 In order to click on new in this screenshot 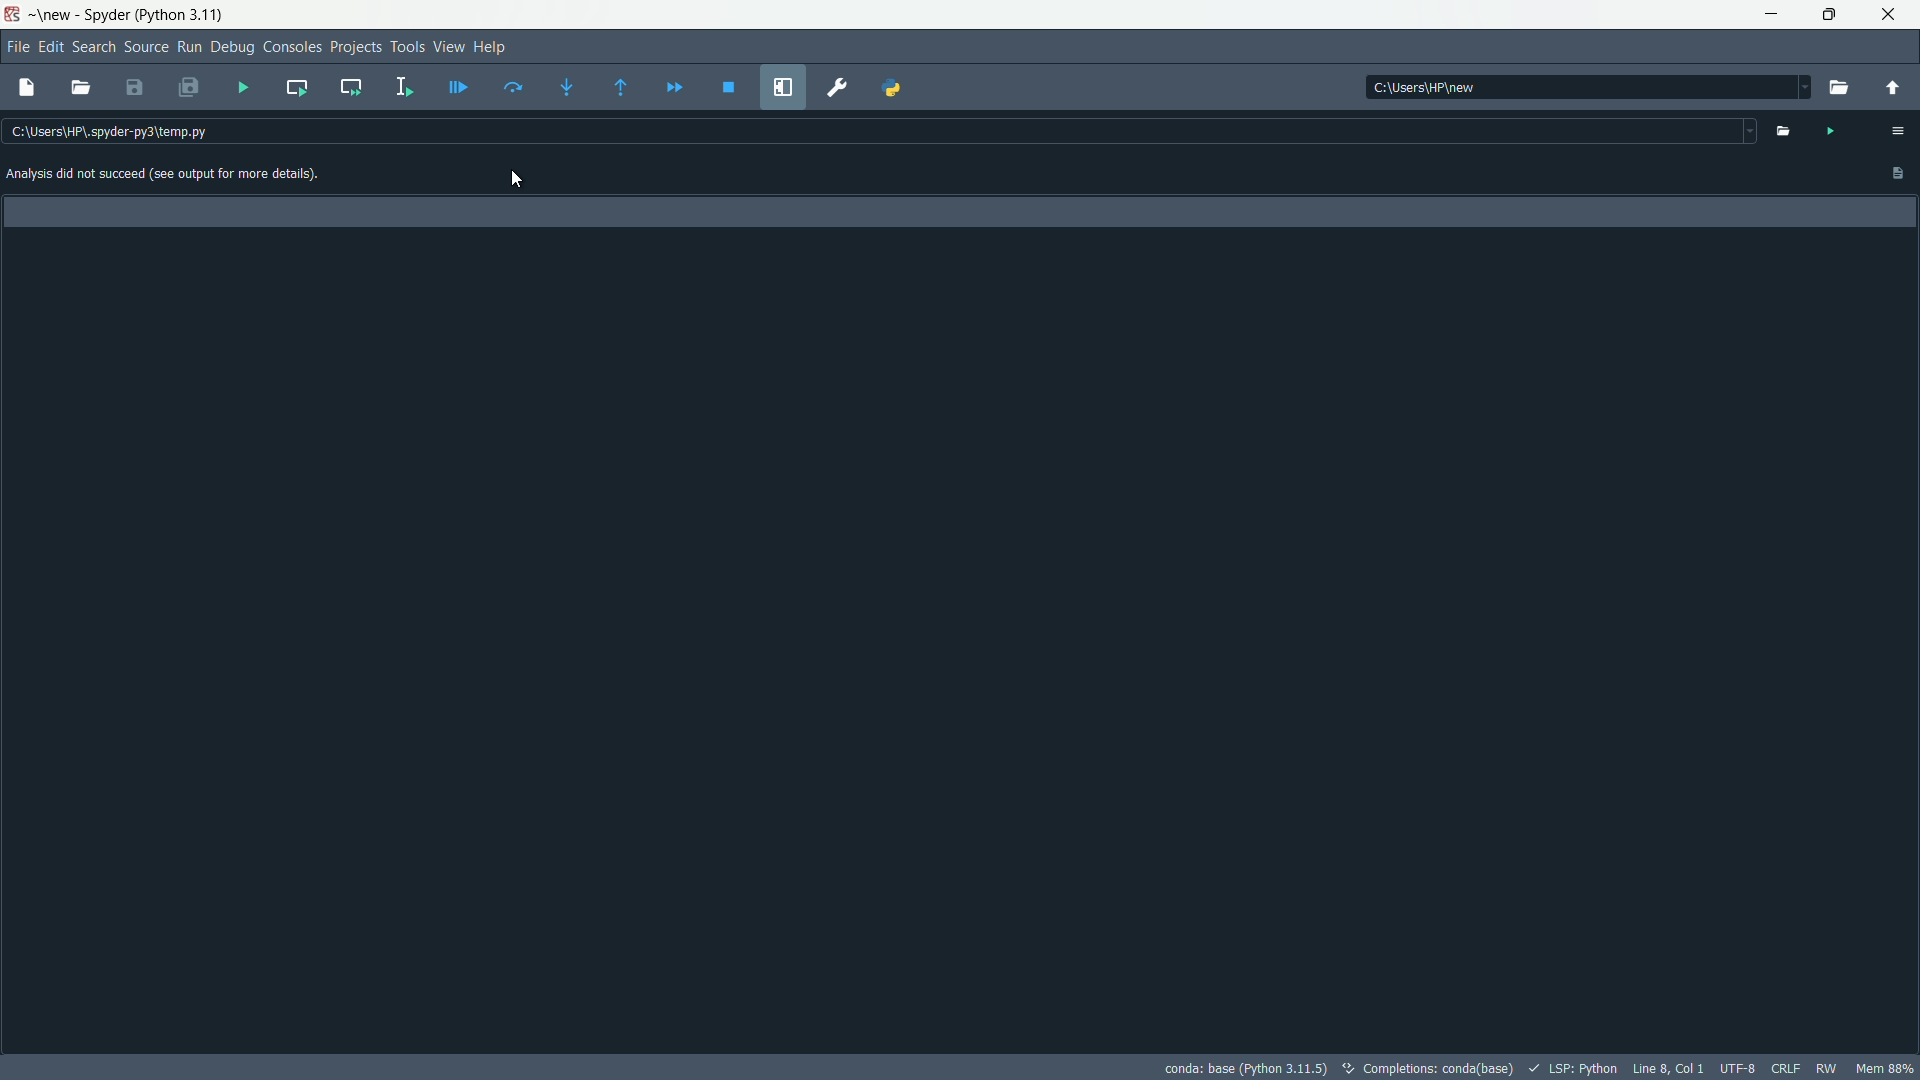, I will do `click(55, 16)`.